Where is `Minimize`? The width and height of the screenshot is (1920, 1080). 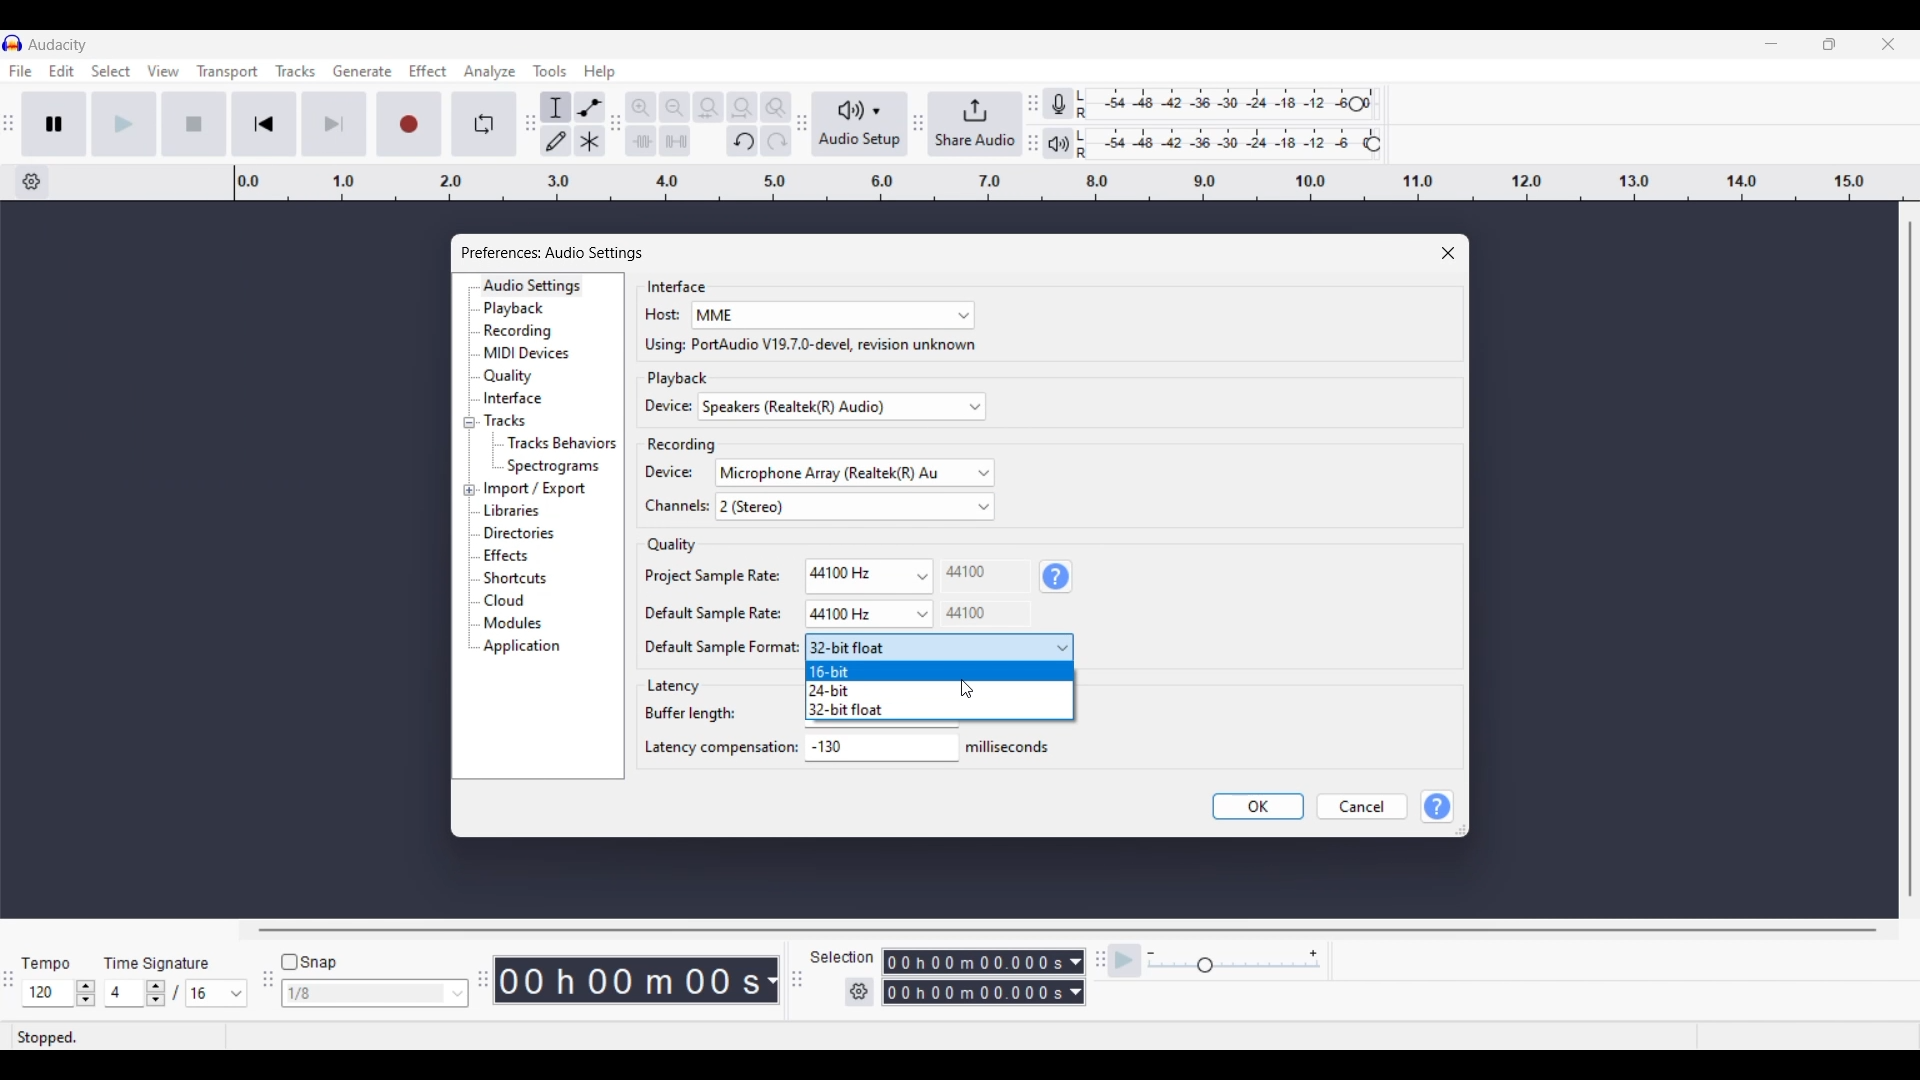 Minimize is located at coordinates (1771, 44).